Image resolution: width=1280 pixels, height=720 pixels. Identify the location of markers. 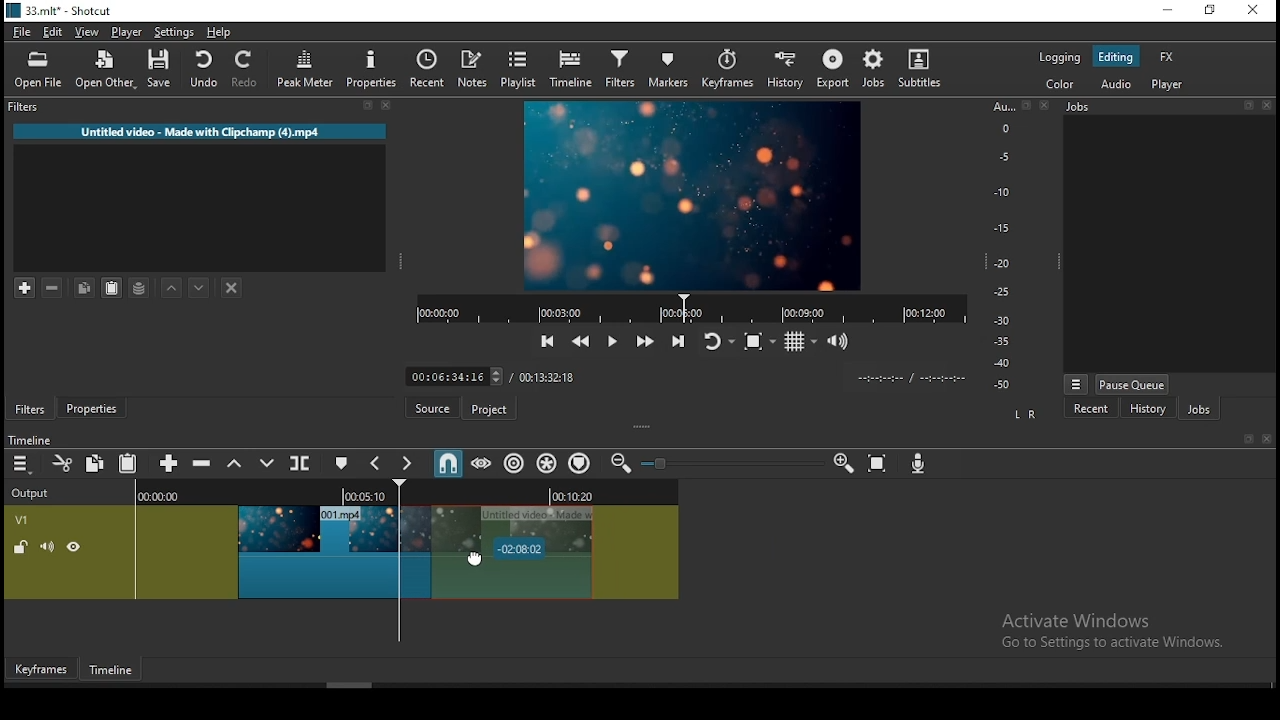
(670, 72).